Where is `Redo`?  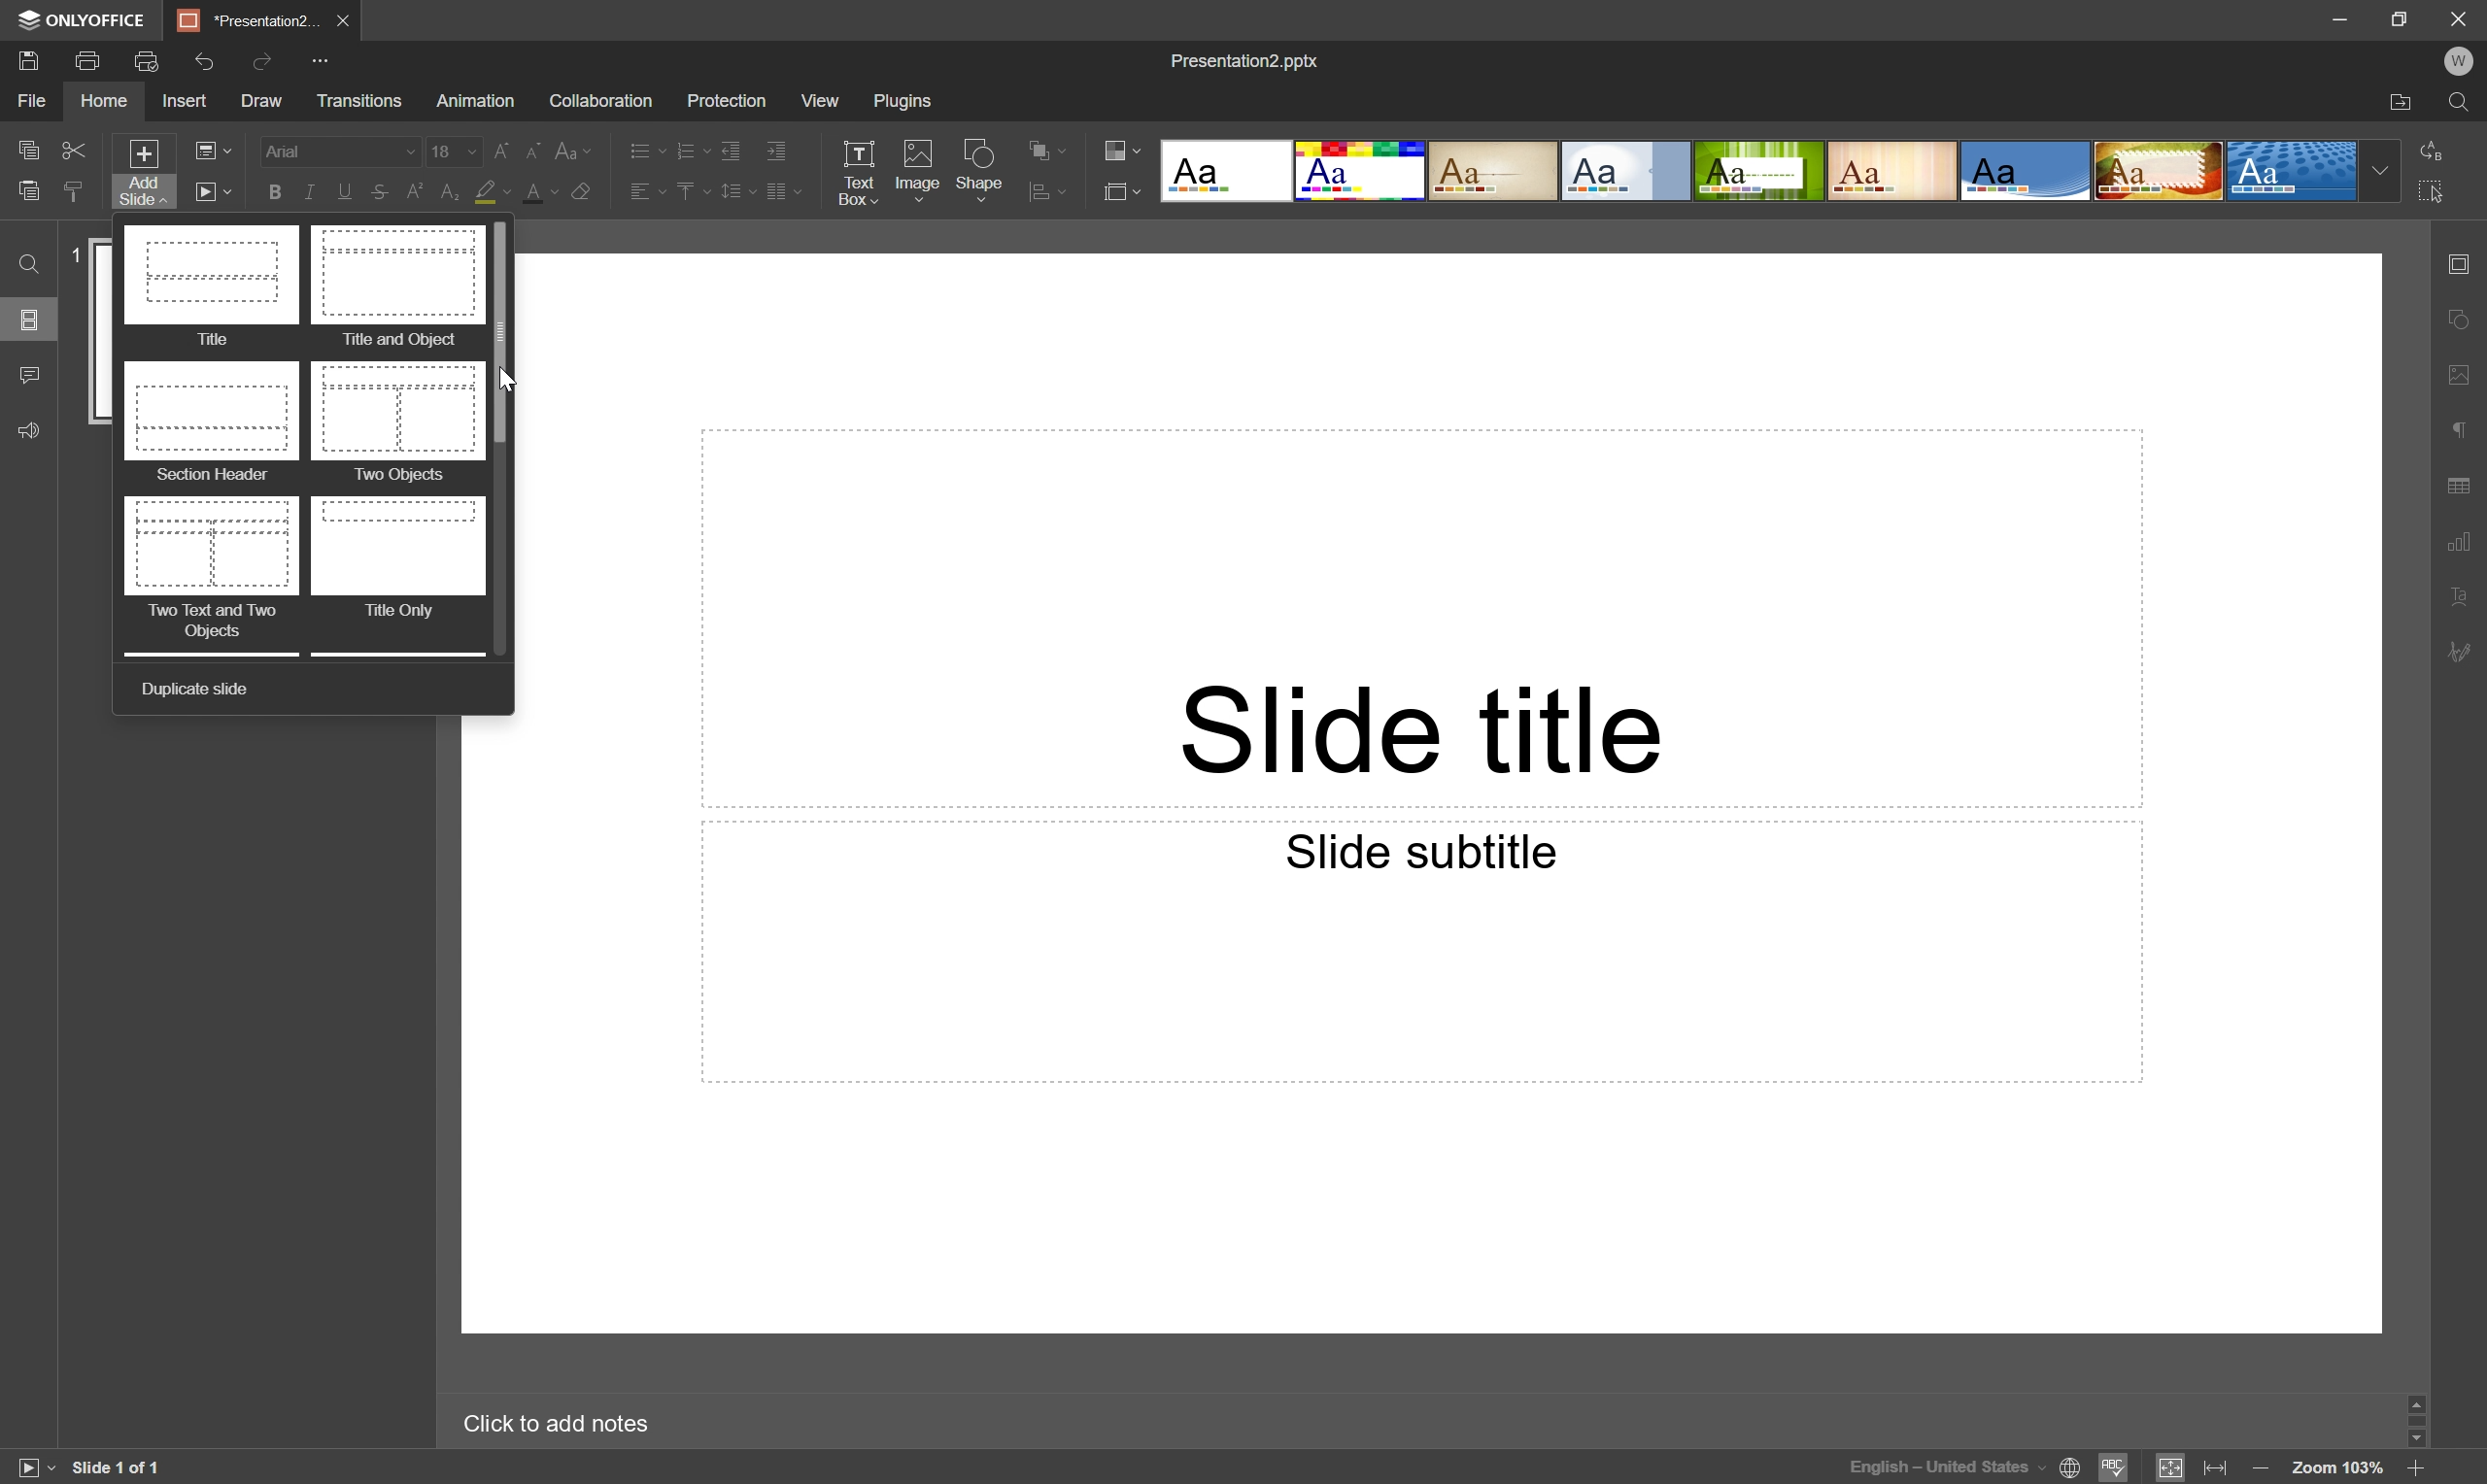 Redo is located at coordinates (266, 61).